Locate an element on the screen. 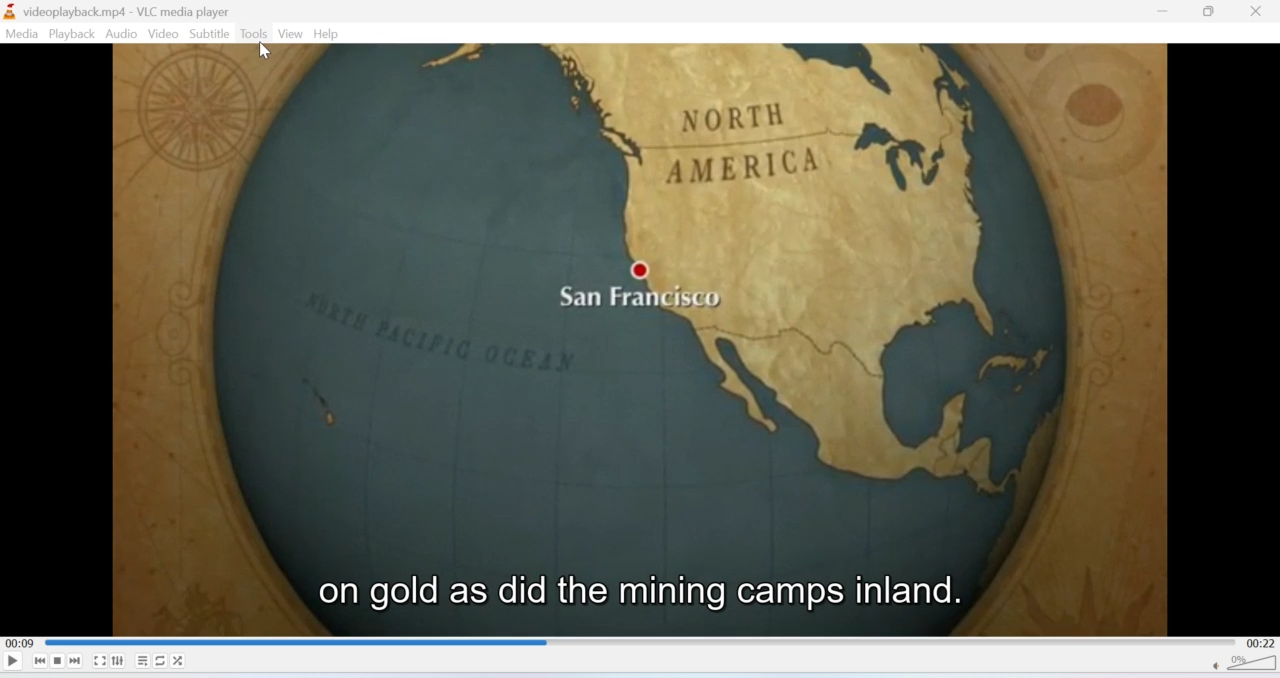  videoplayback.mp4-VLC media player is located at coordinates (117, 13).